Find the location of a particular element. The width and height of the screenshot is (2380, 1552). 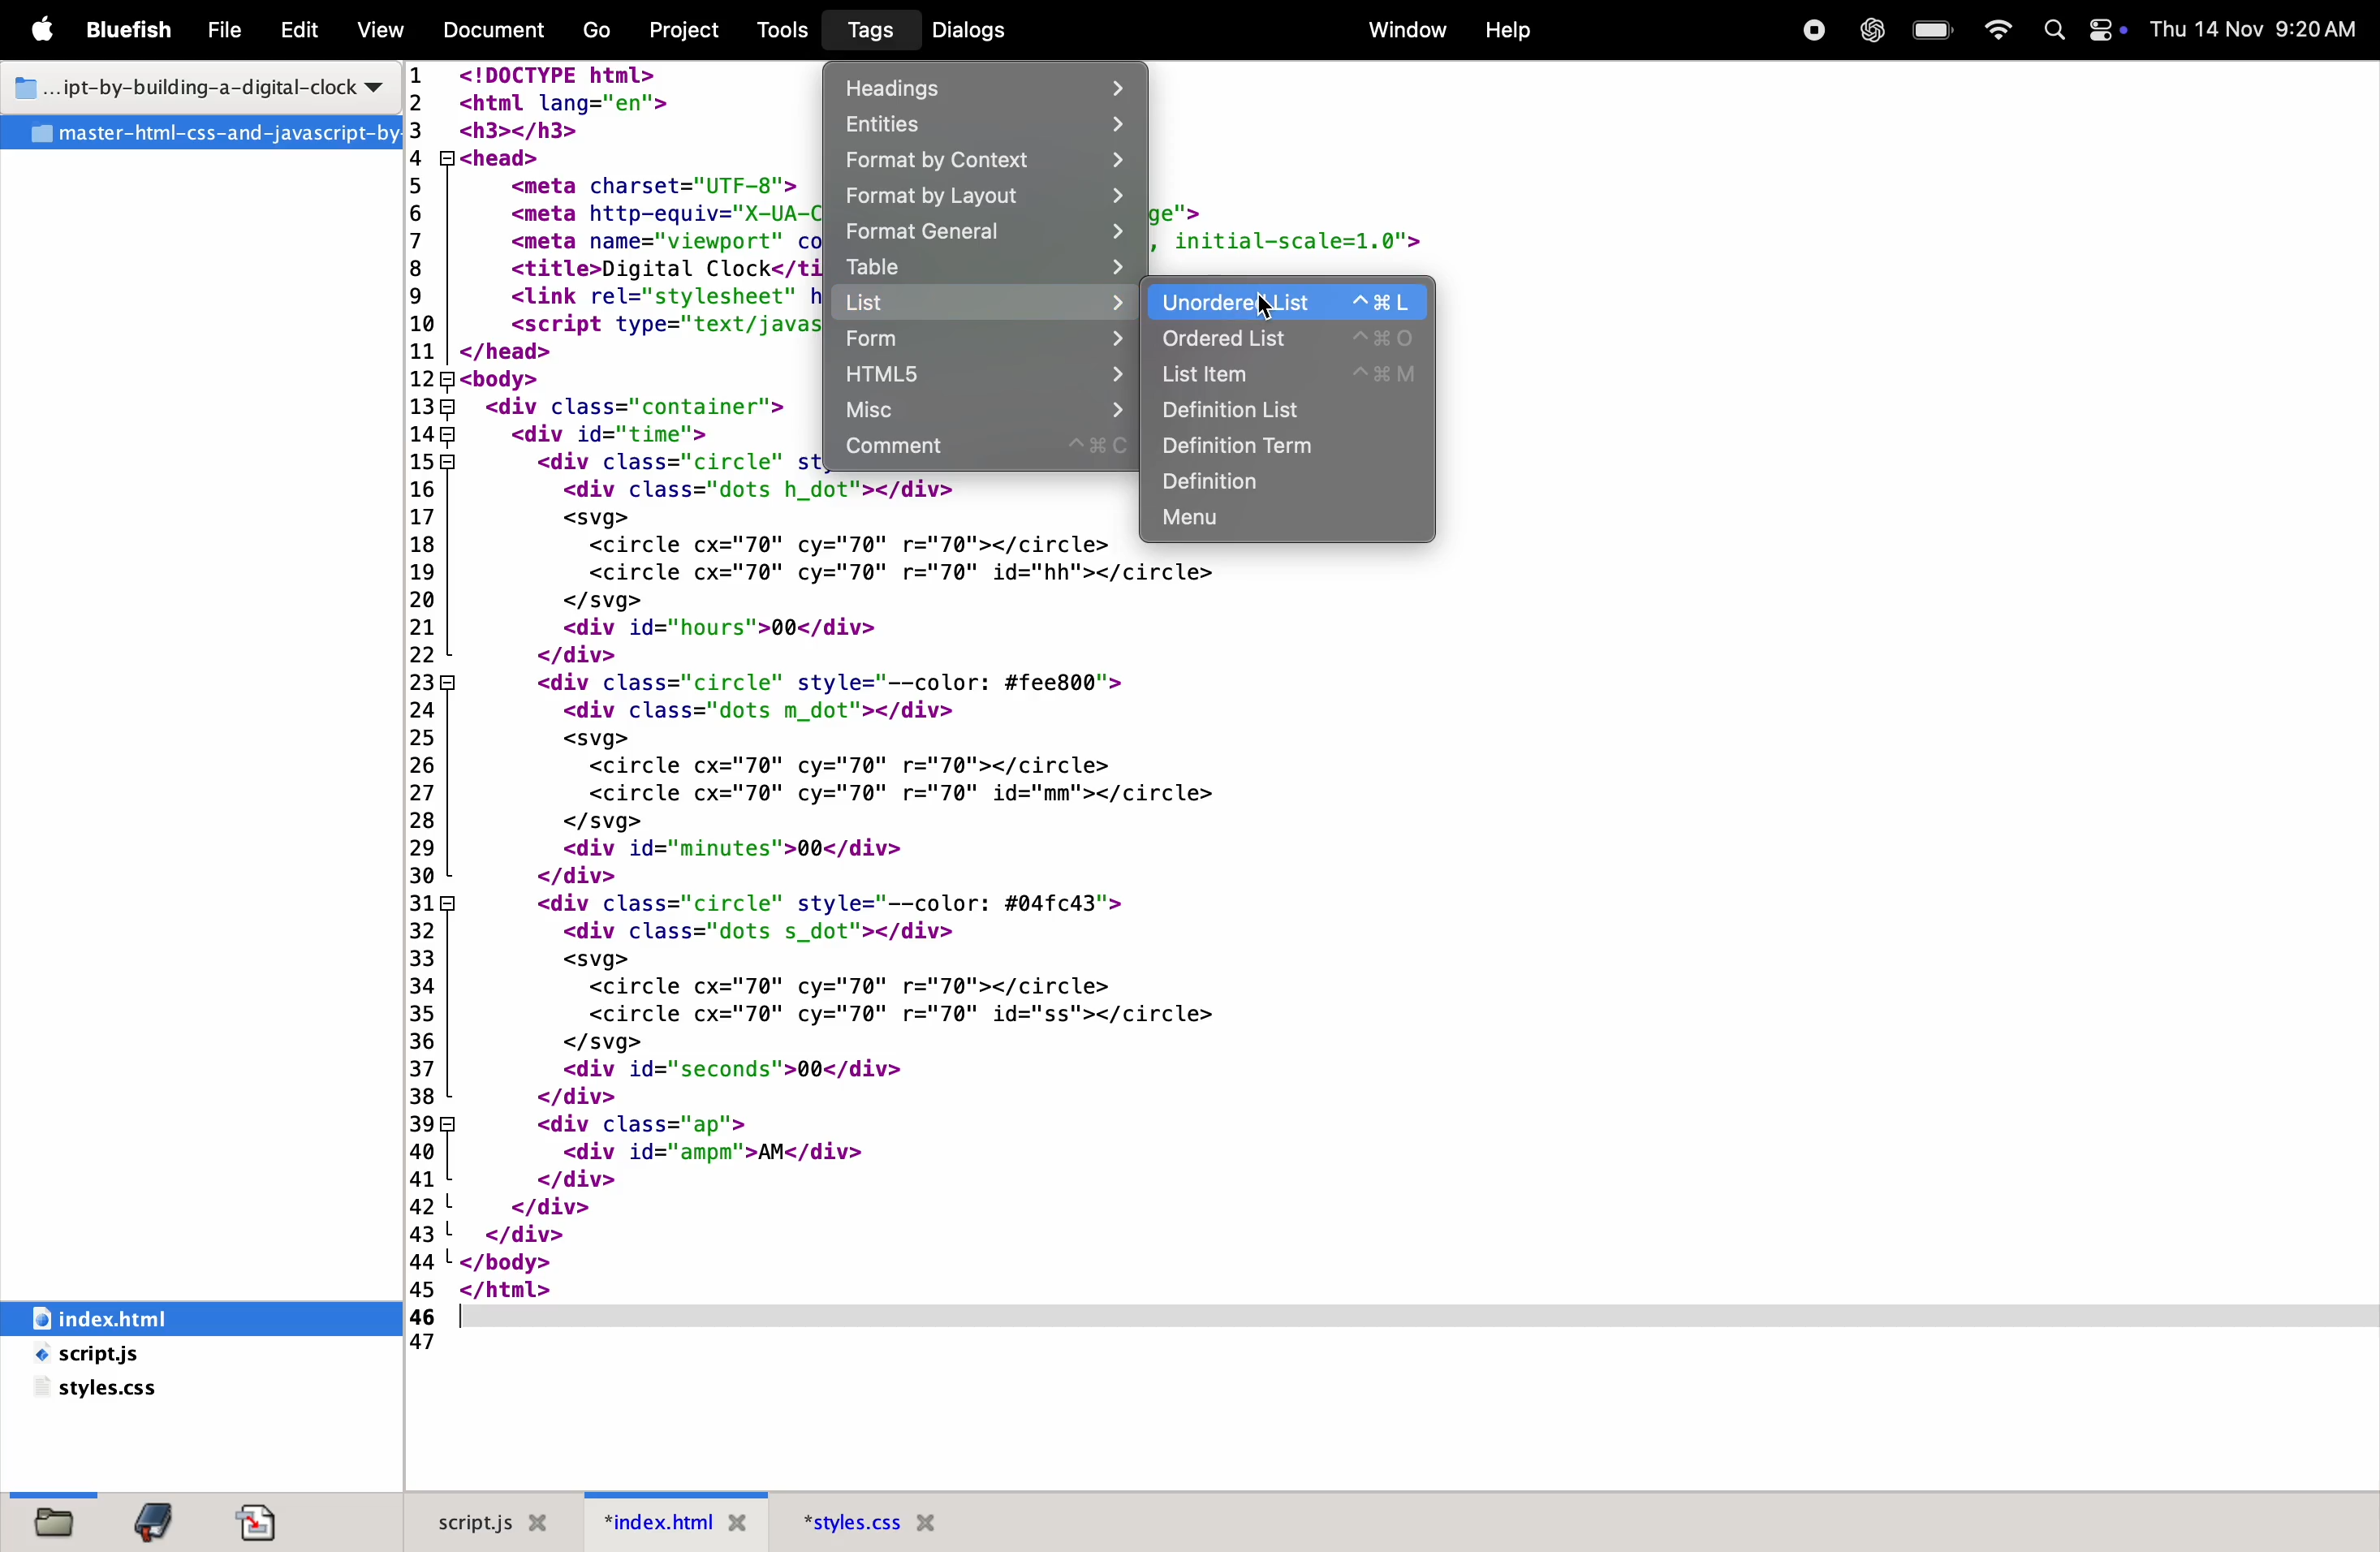

style.css is located at coordinates (106, 1393).